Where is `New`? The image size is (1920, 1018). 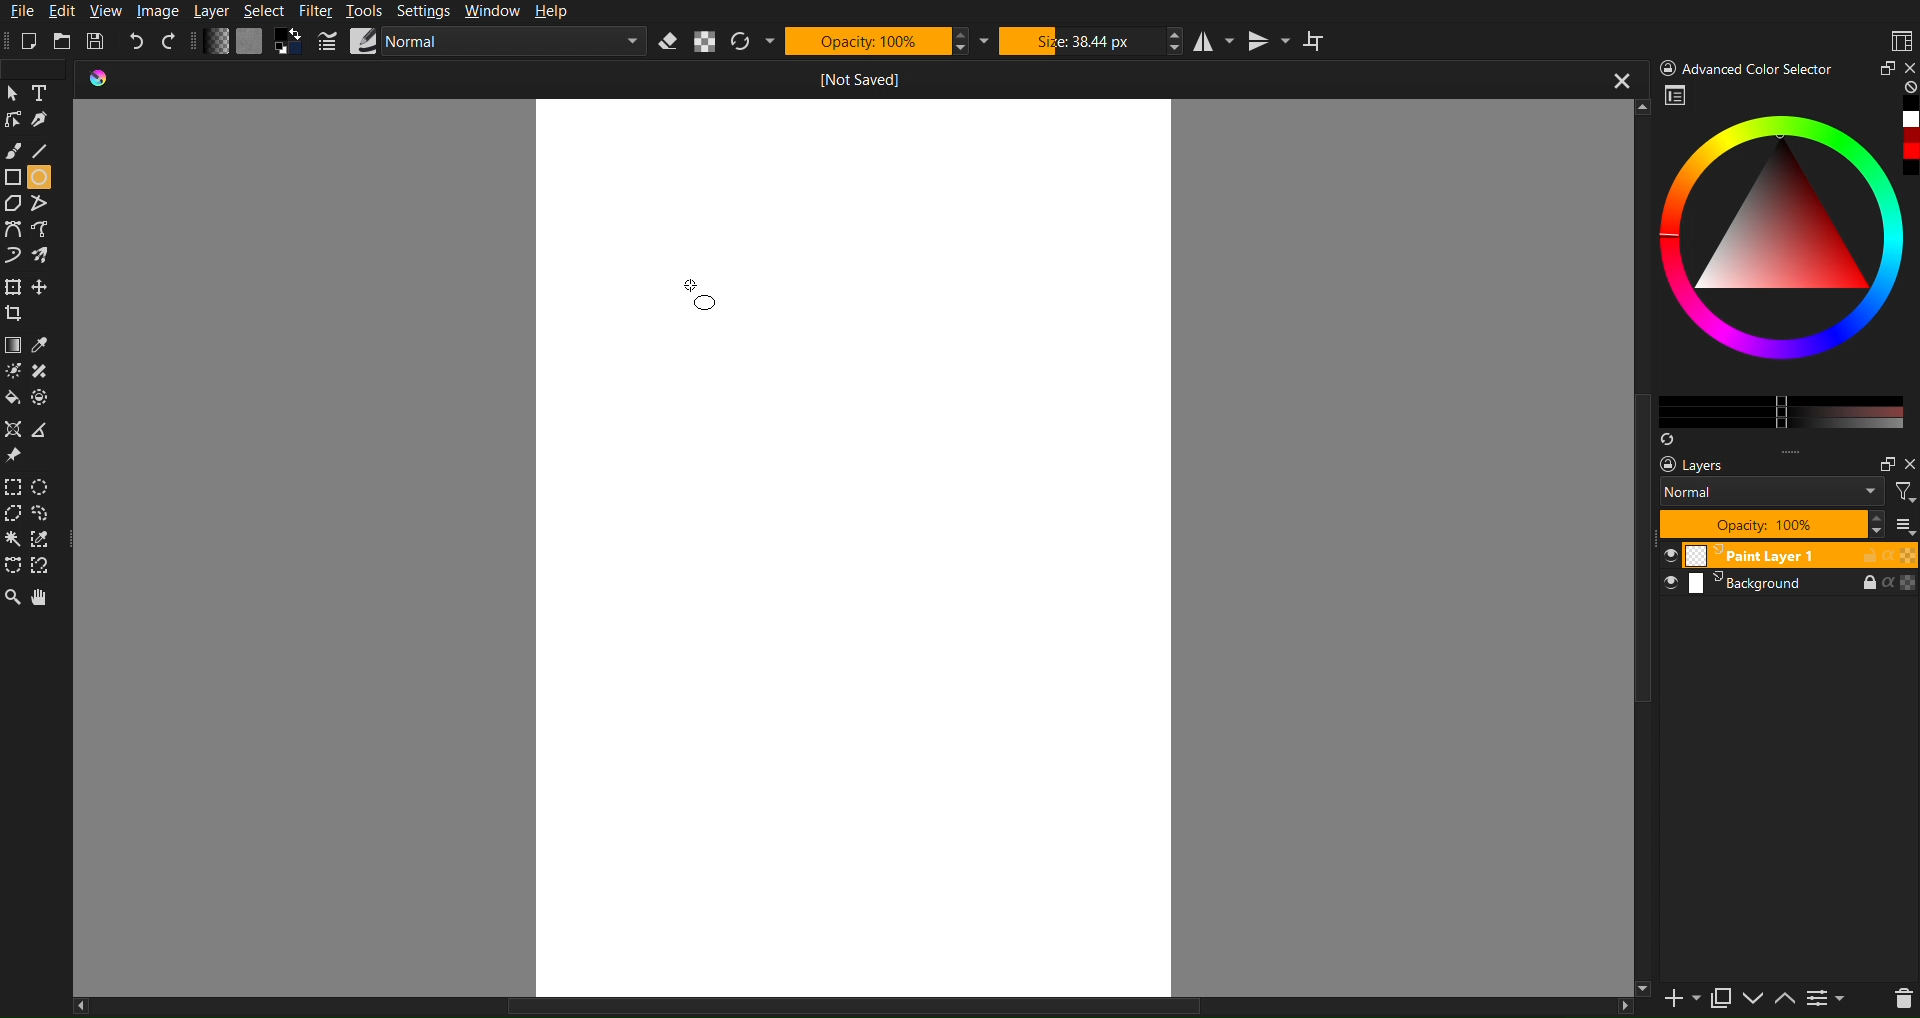
New is located at coordinates (39, 39).